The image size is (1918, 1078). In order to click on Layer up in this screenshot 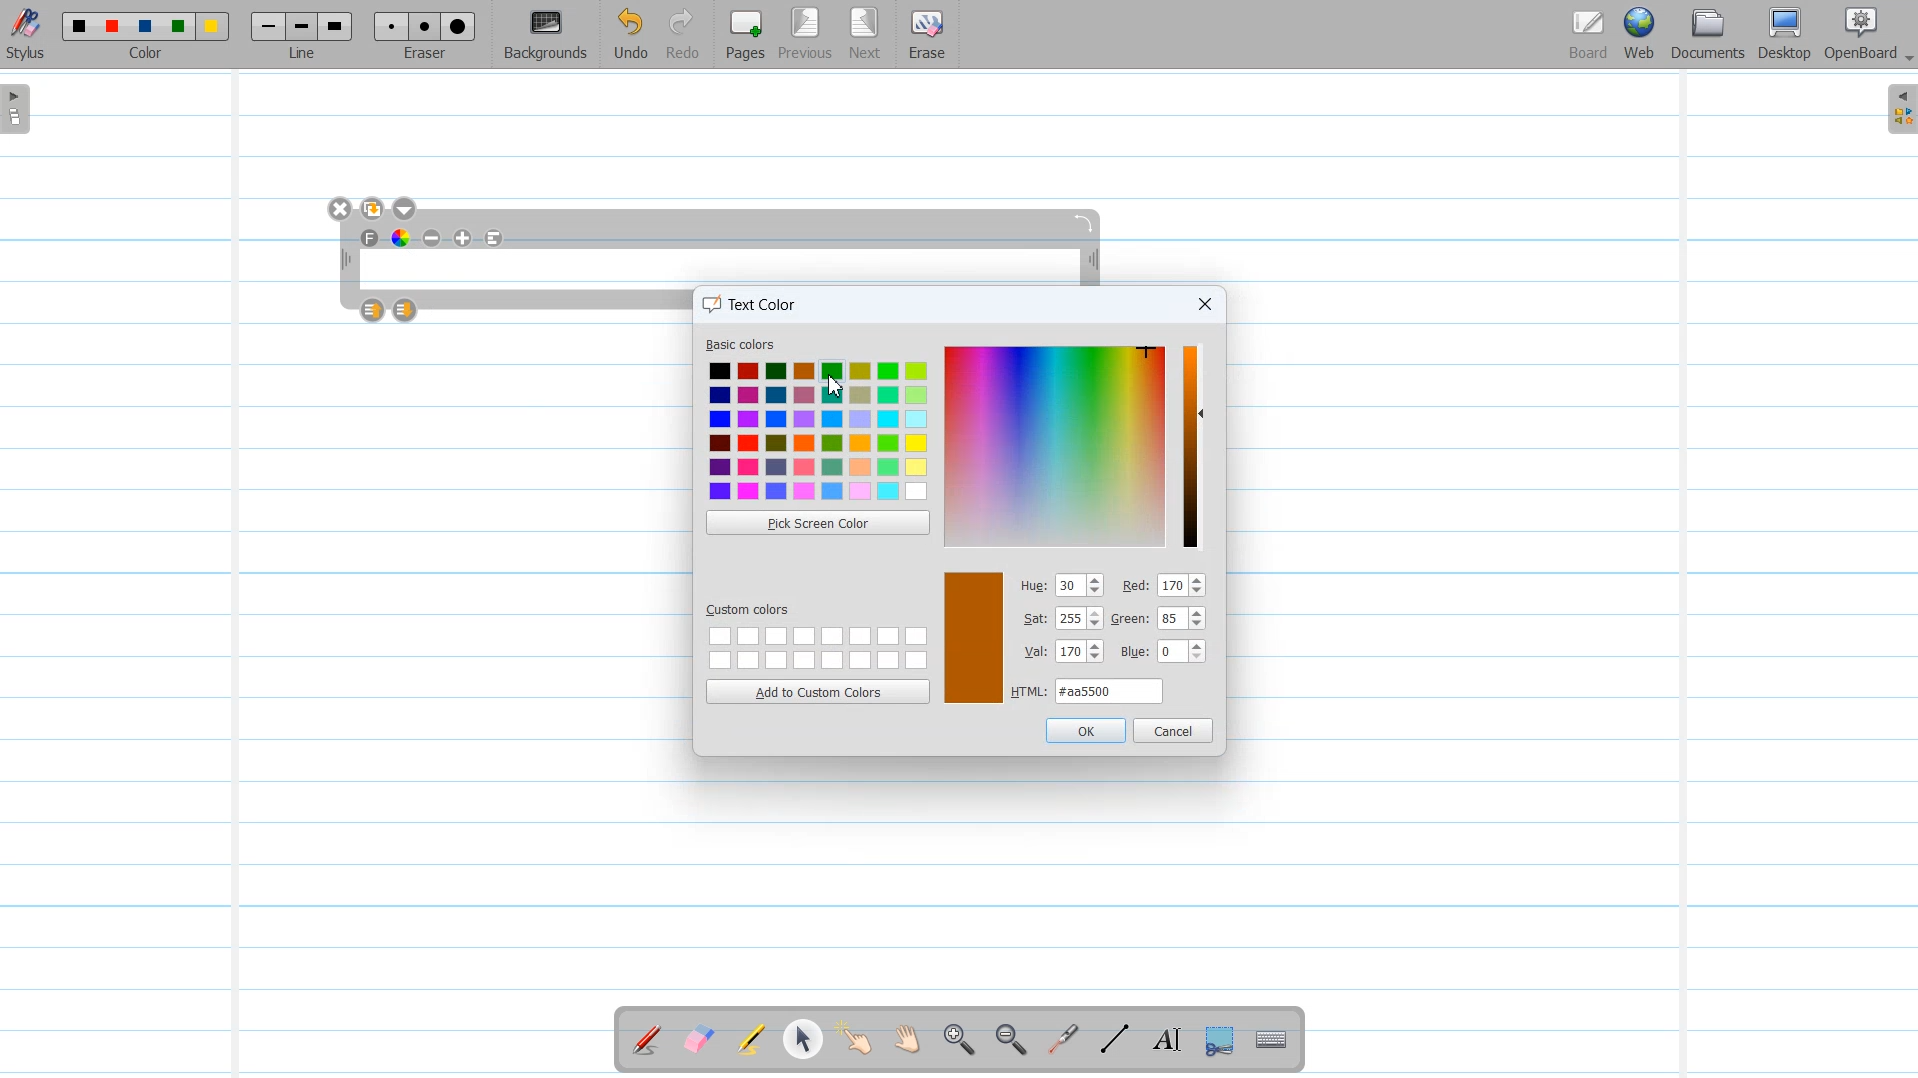, I will do `click(374, 310)`.